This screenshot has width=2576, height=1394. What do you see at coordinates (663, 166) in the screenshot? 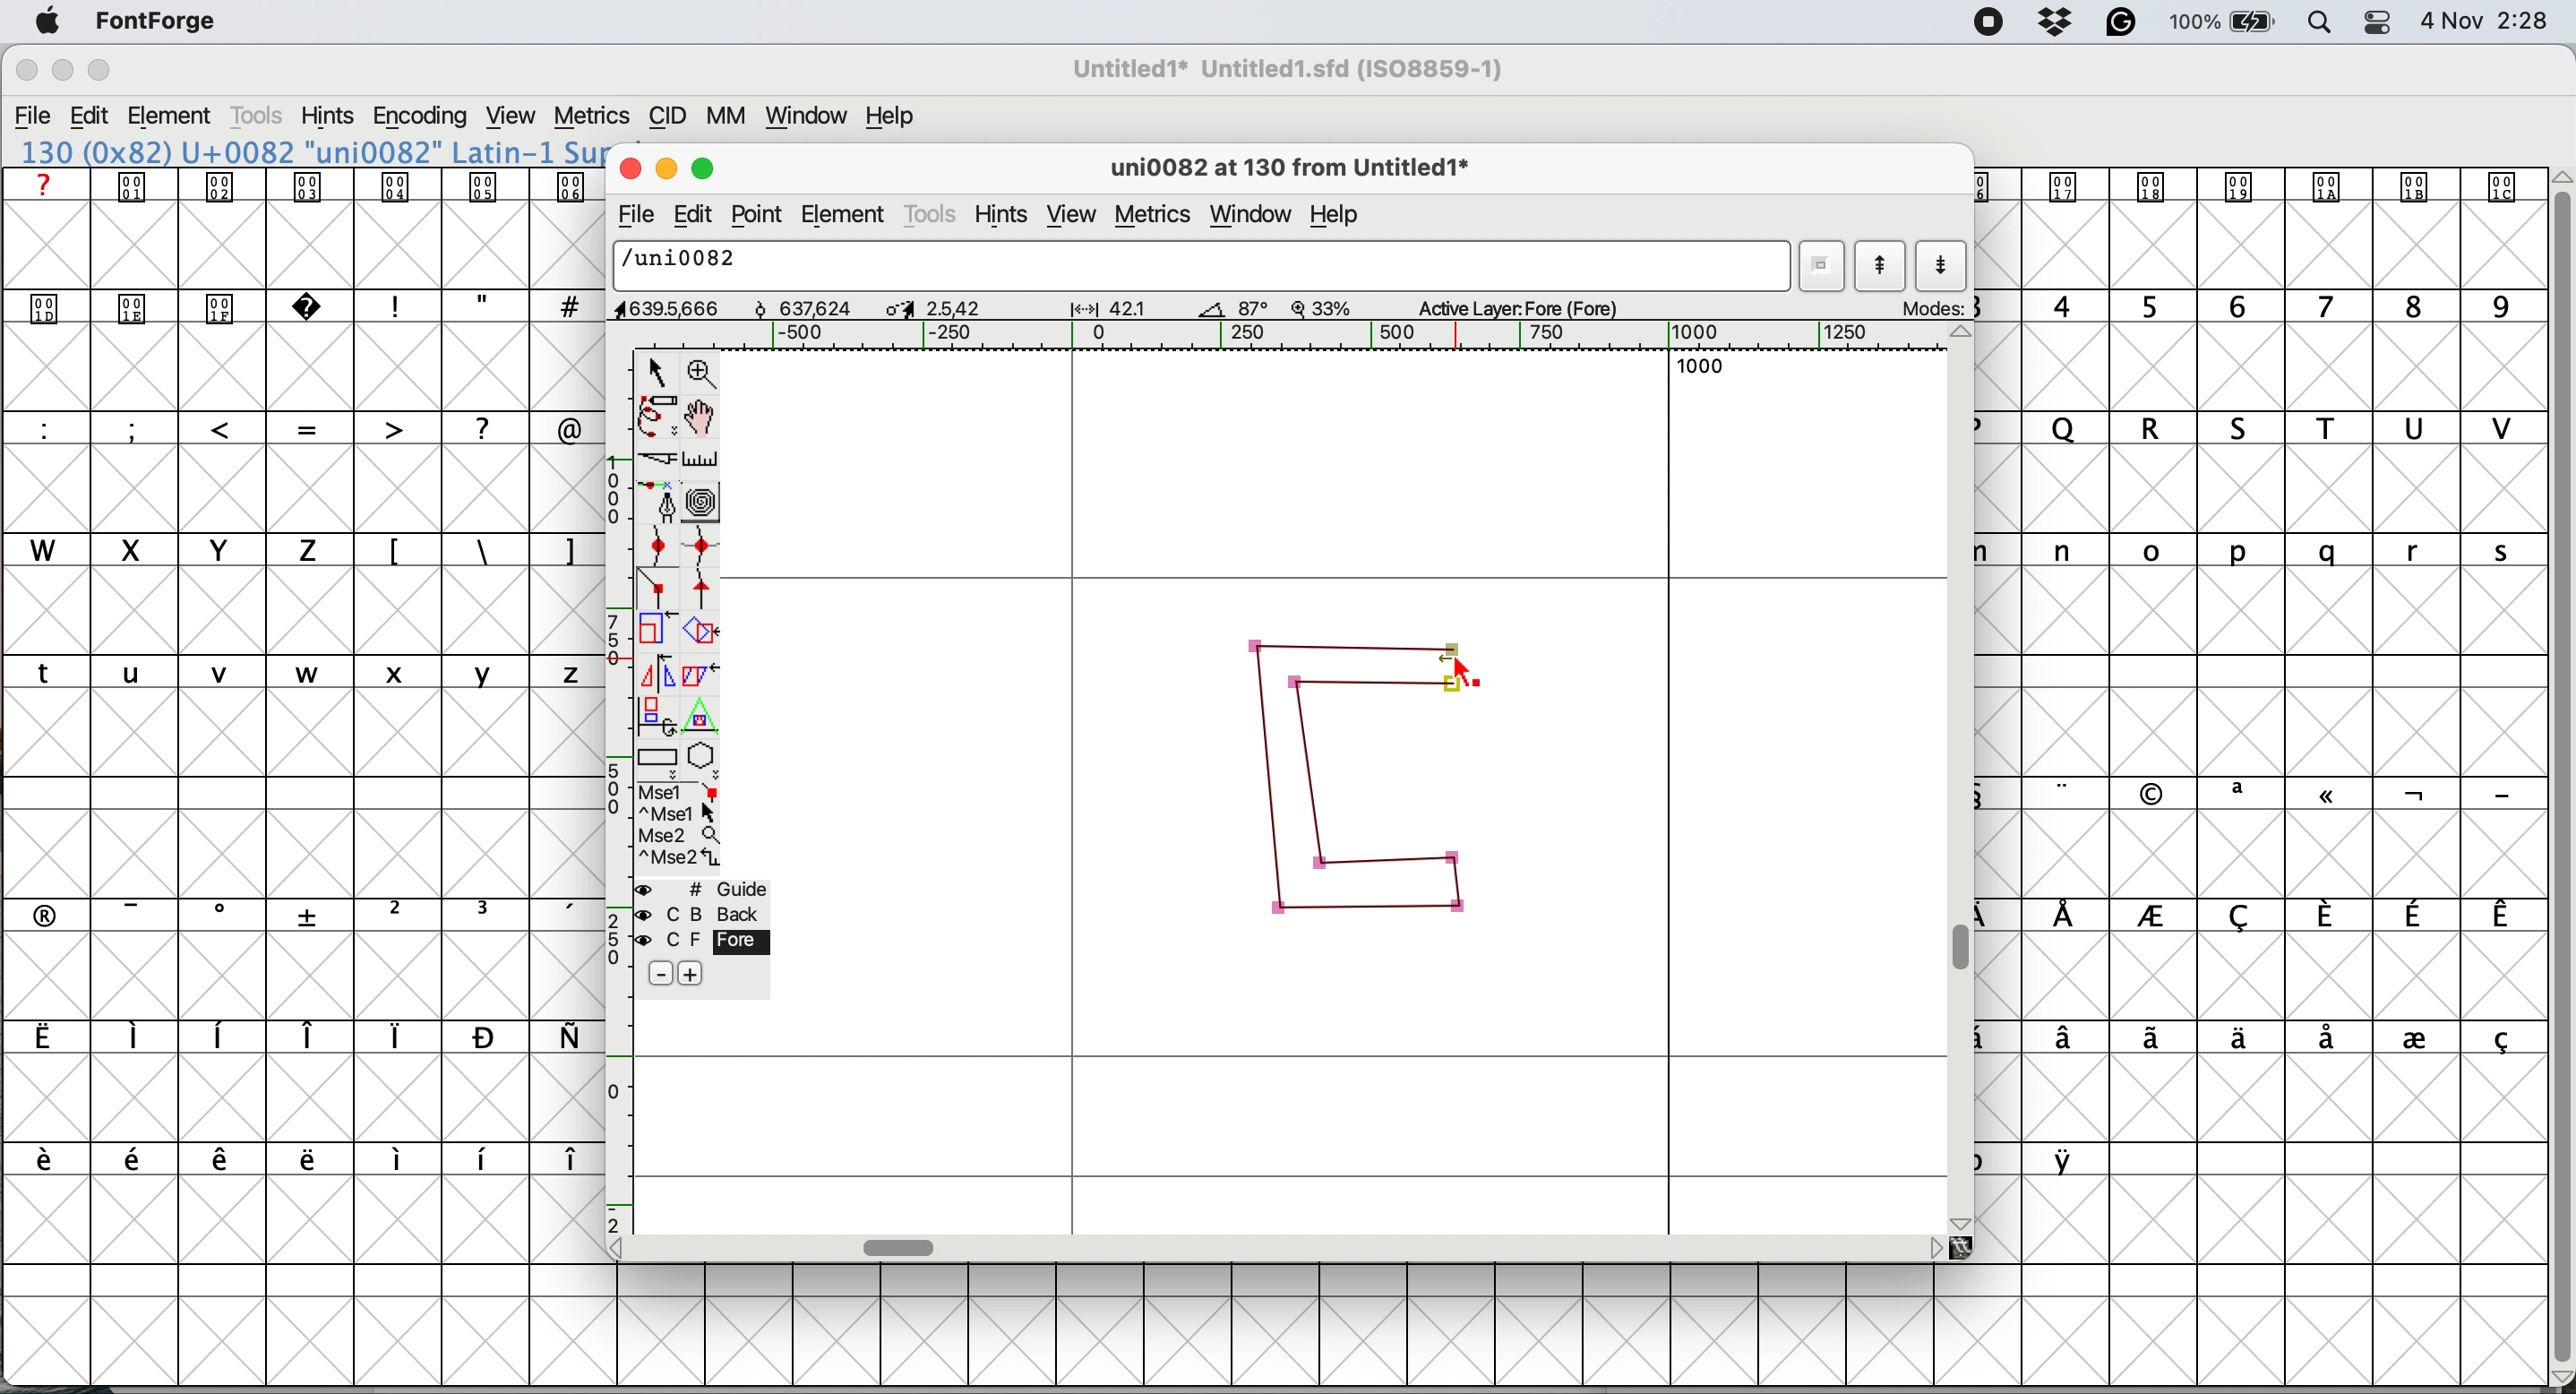
I see `minimise` at bounding box center [663, 166].